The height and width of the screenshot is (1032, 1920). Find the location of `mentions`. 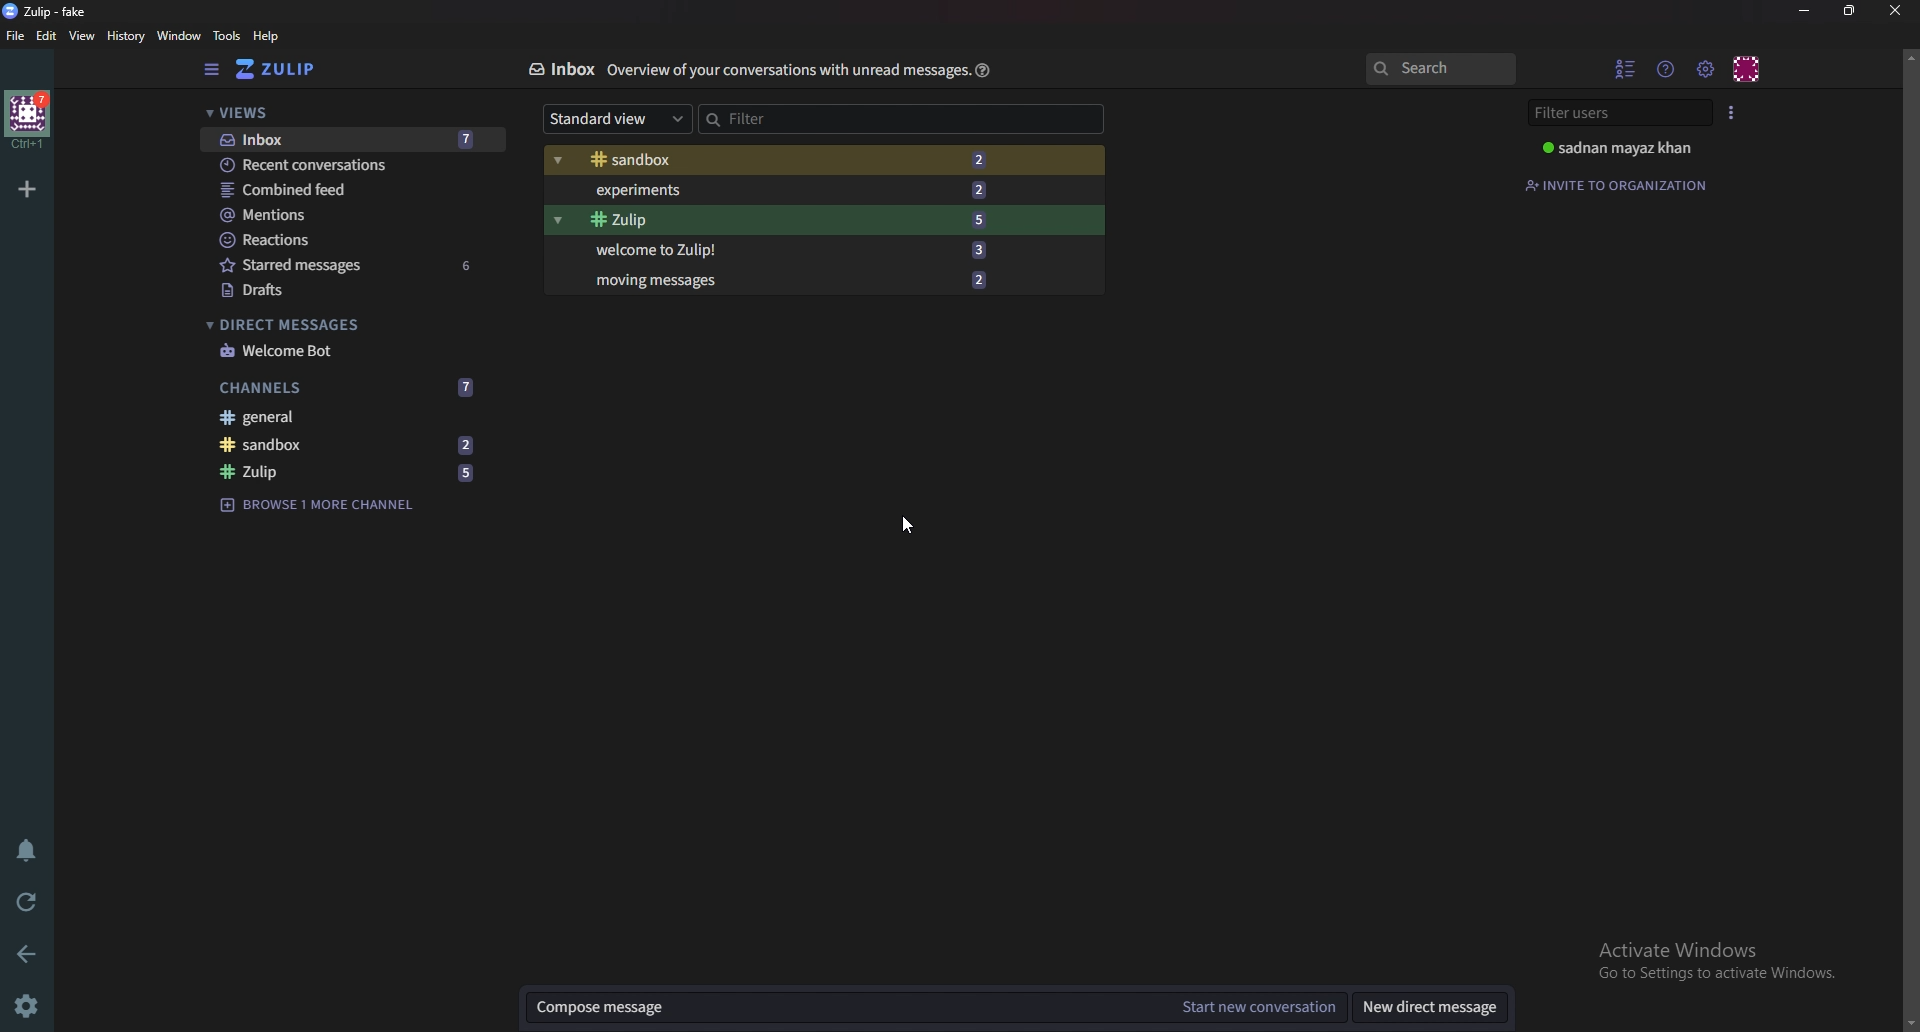

mentions is located at coordinates (352, 216).